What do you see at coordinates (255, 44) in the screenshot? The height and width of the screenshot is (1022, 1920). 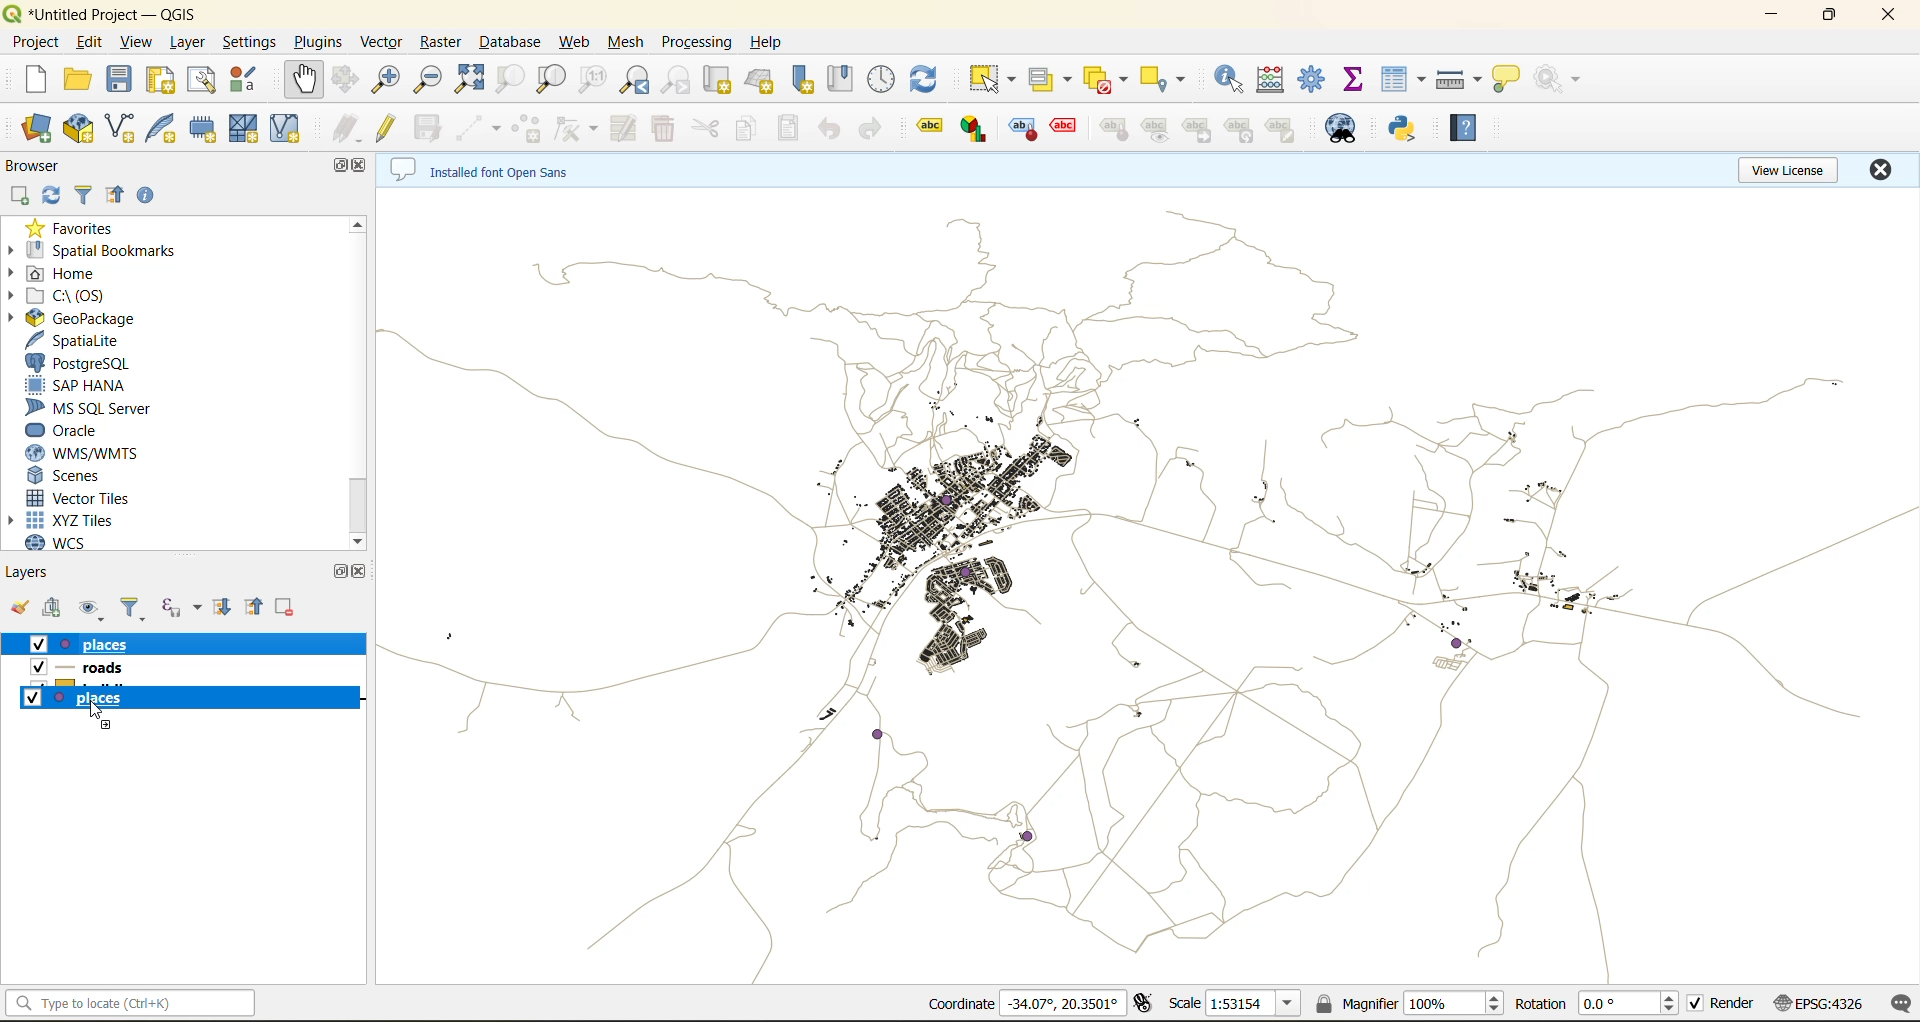 I see `settings` at bounding box center [255, 44].